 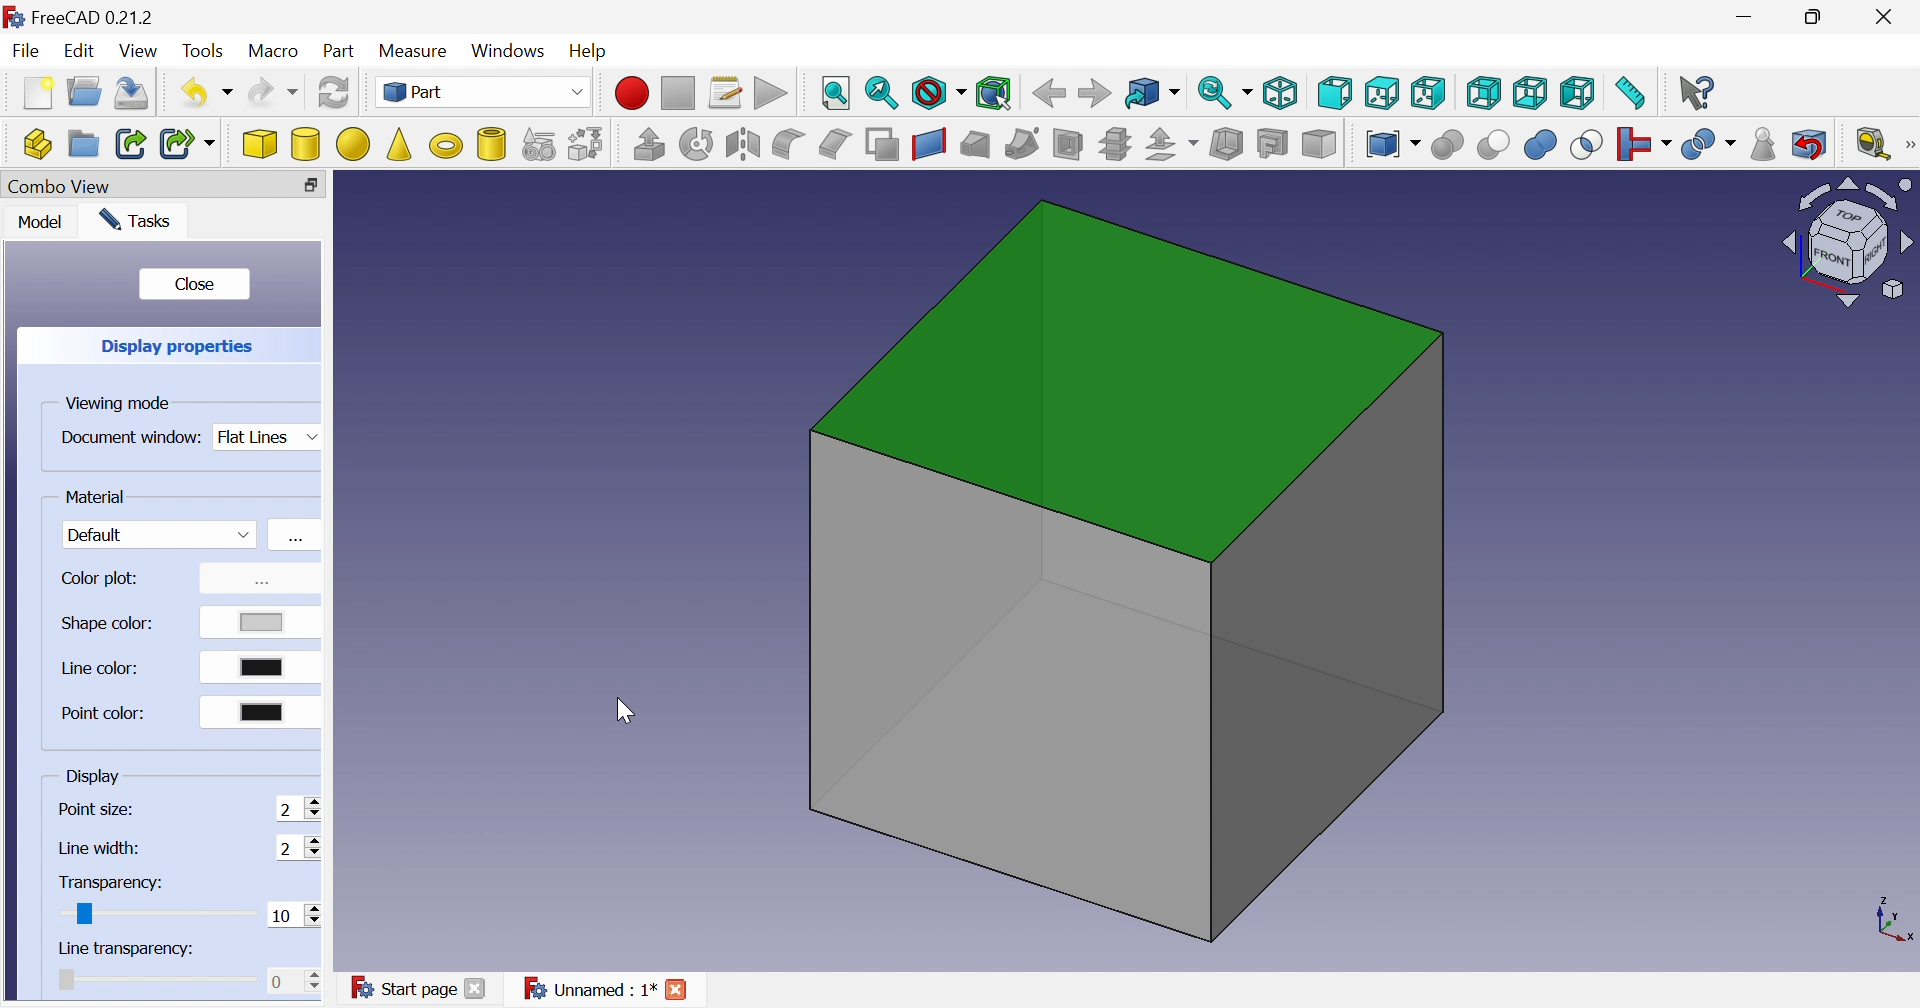 I want to click on Make face from wires, so click(x=883, y=145).